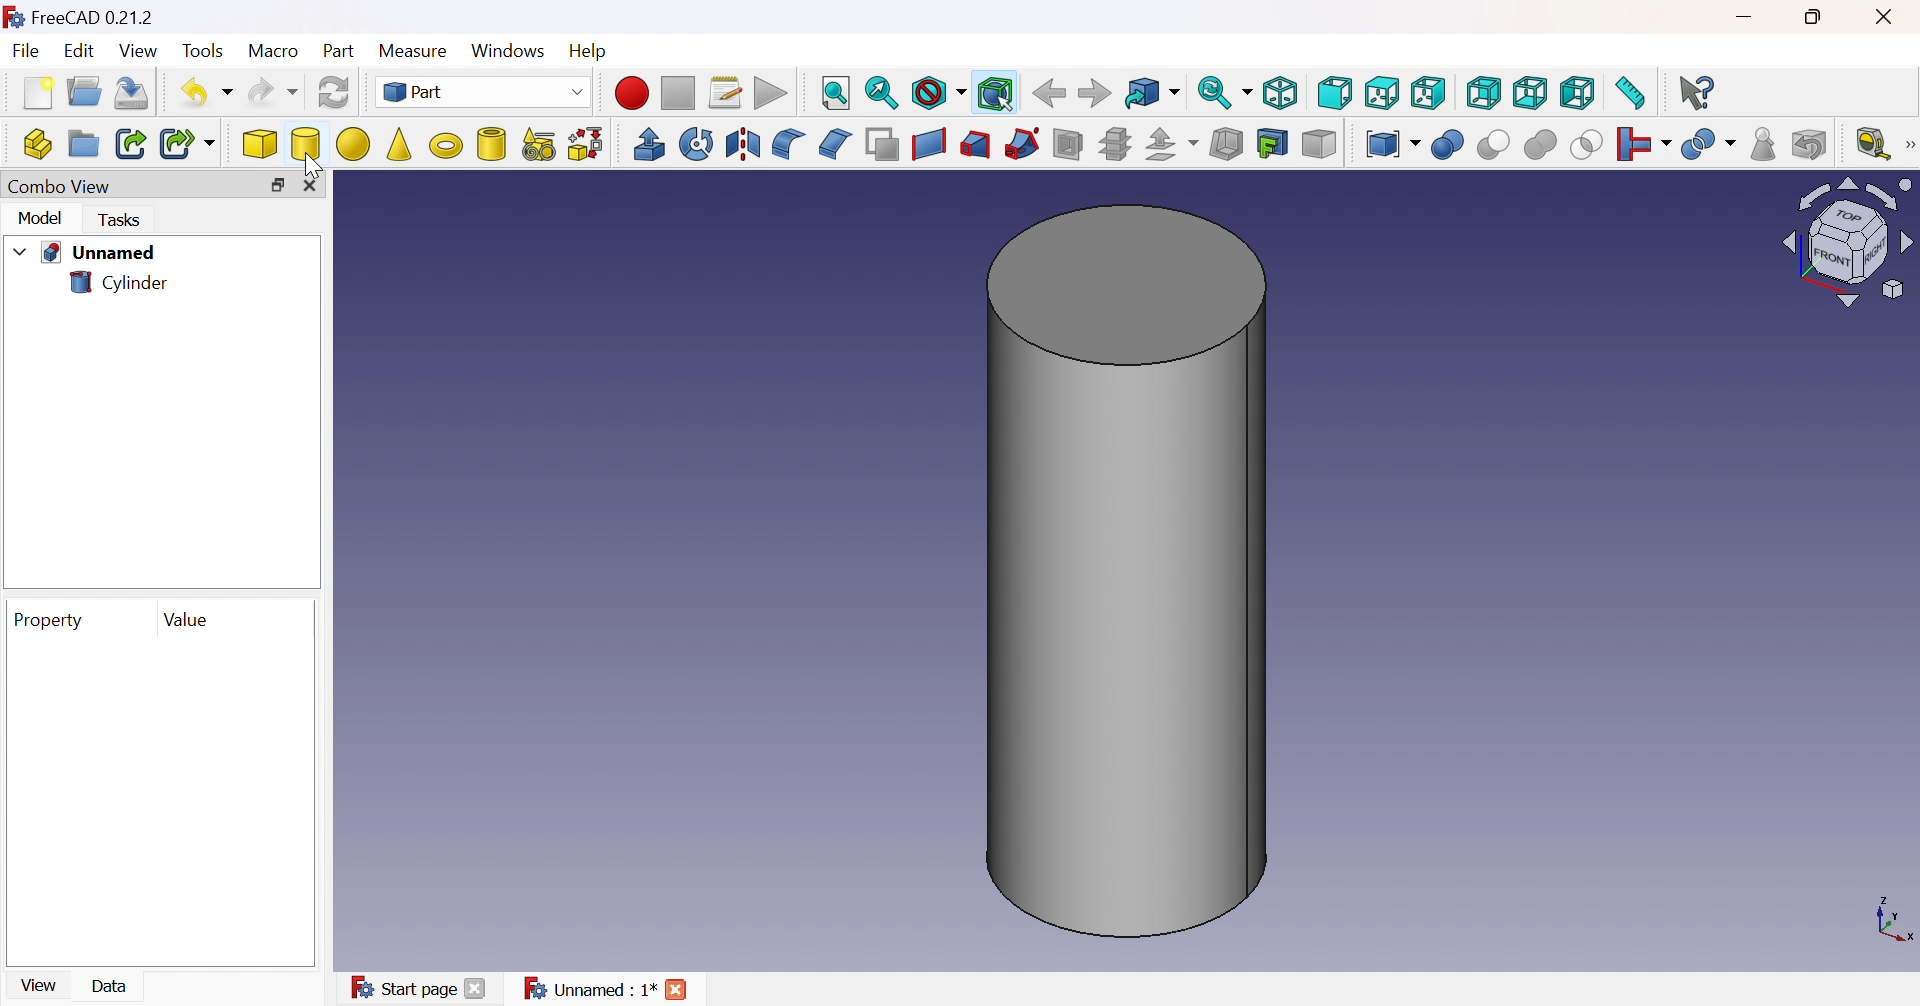  Describe the element at coordinates (204, 96) in the screenshot. I see `Undo` at that location.